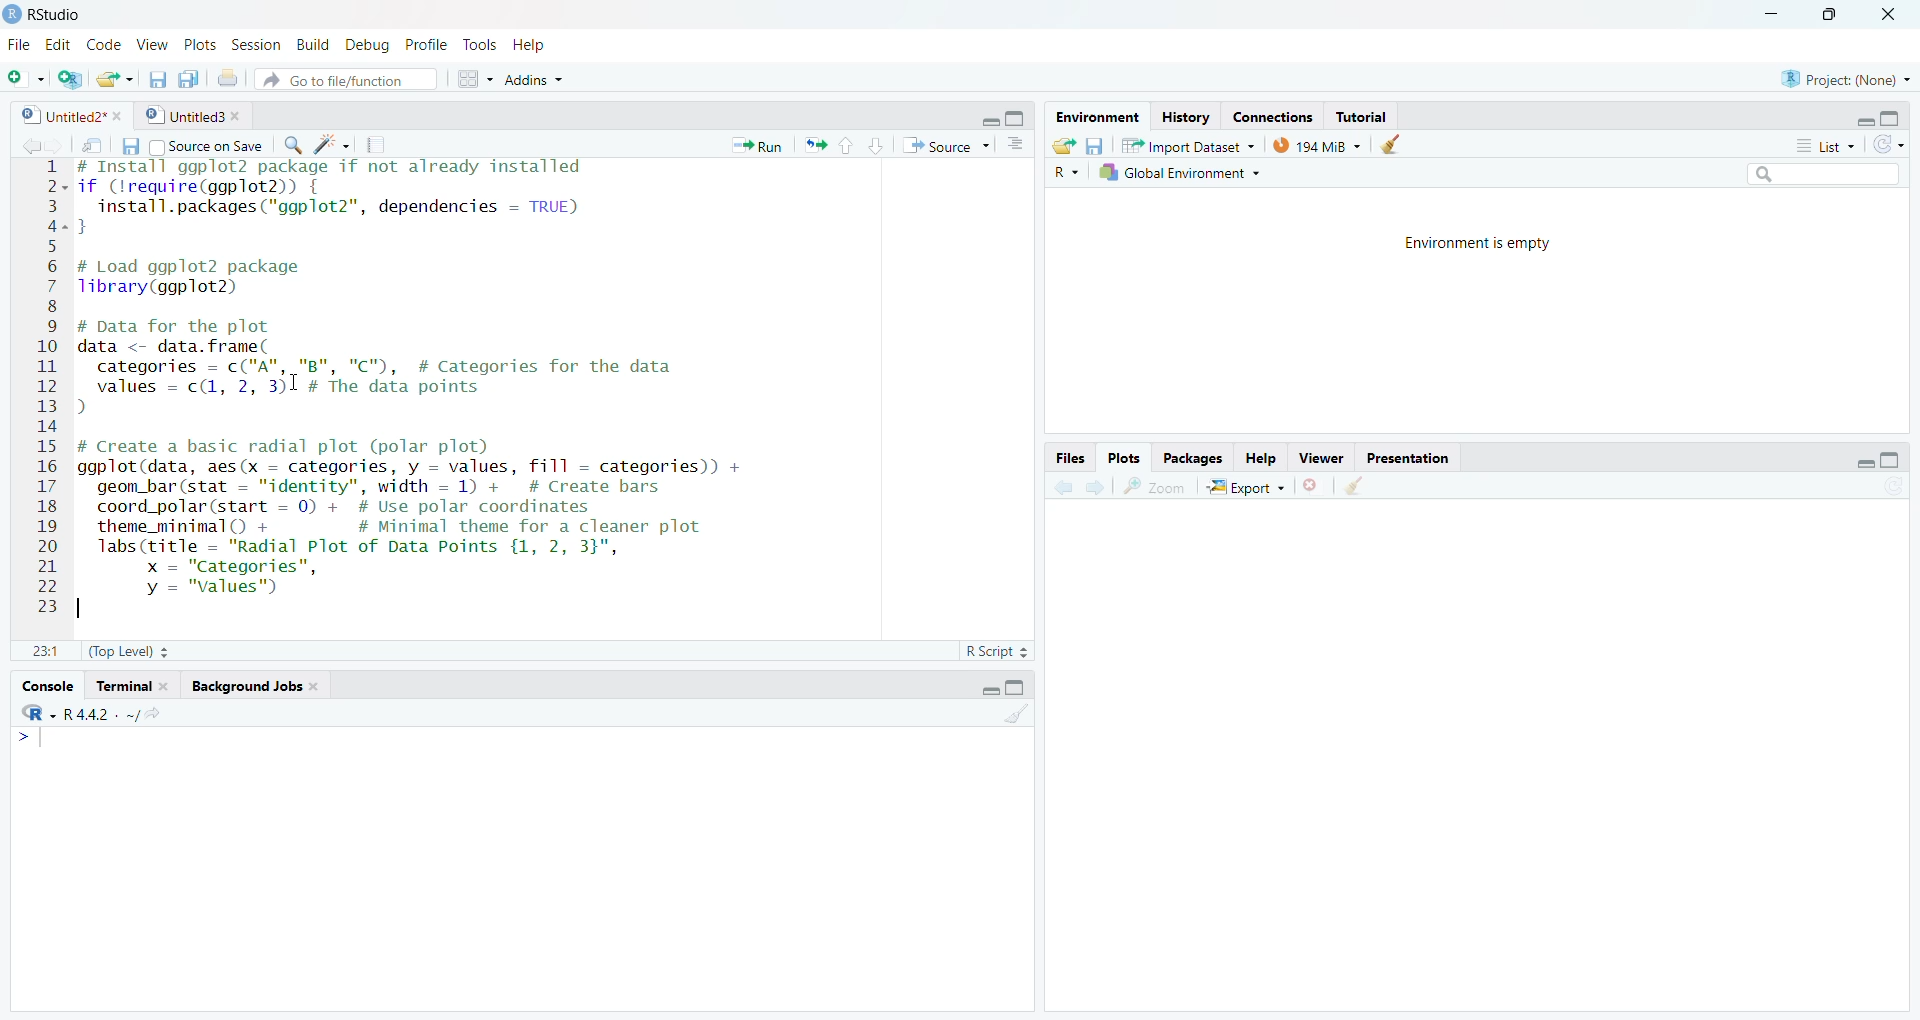 This screenshot has height=1020, width=1920. Describe the element at coordinates (1066, 173) in the screenshot. I see `` at that location.